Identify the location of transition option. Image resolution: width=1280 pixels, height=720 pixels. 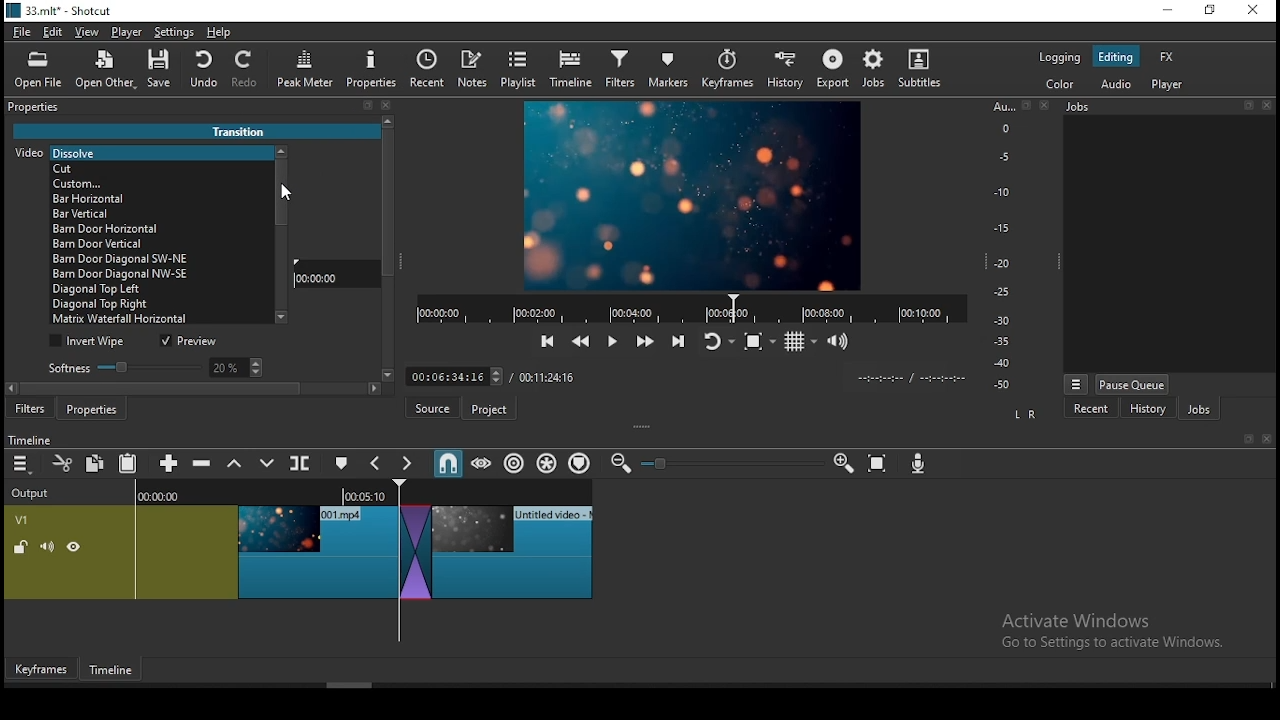
(162, 243).